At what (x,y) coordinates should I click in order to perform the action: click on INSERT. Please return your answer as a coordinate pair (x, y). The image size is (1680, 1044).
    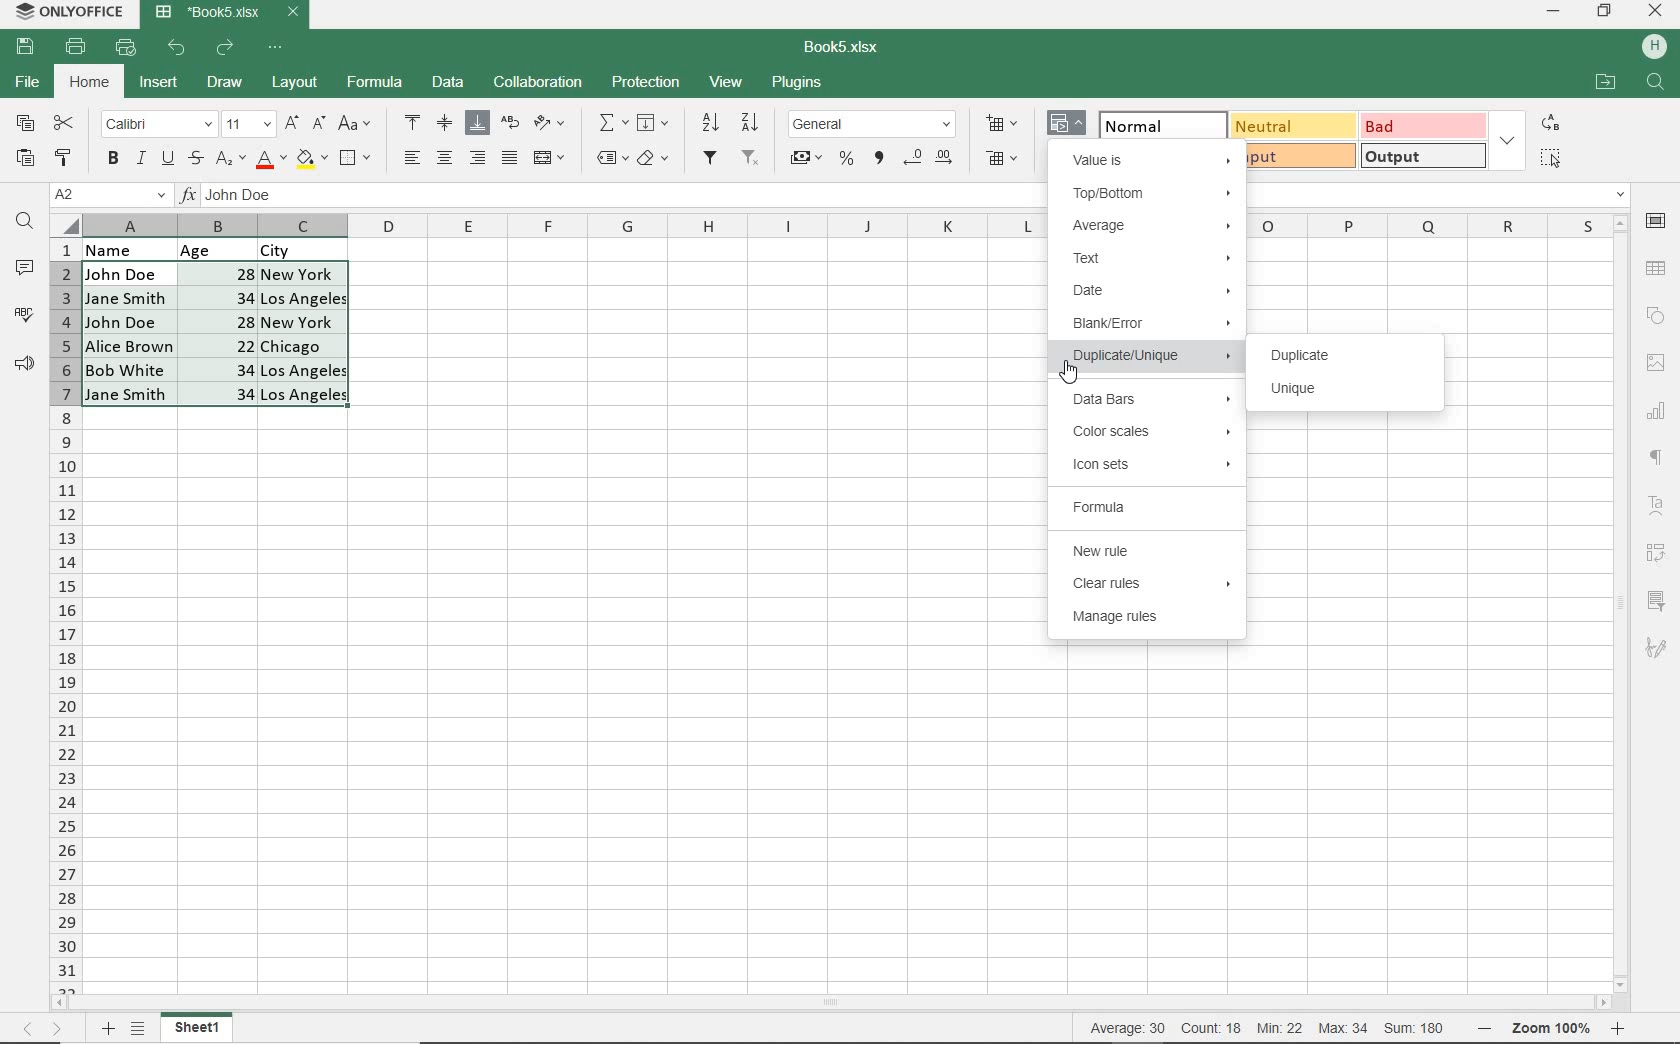
    Looking at the image, I should click on (159, 85).